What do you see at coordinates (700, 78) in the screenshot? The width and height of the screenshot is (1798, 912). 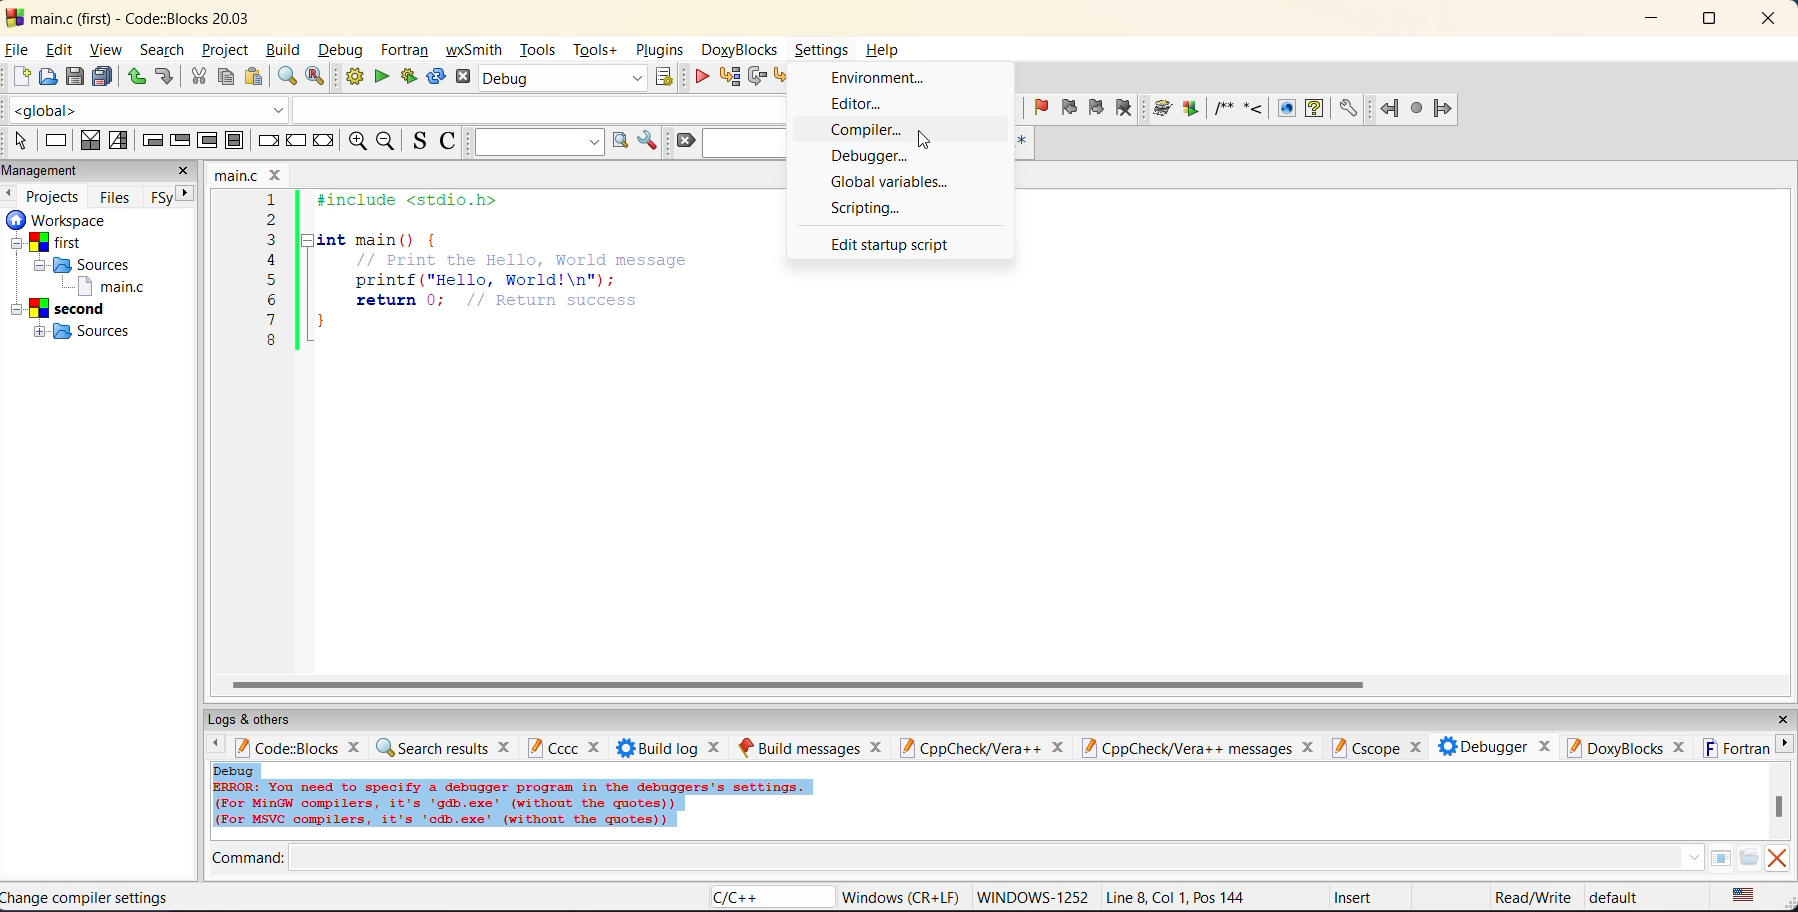 I see `debug/continue` at bounding box center [700, 78].